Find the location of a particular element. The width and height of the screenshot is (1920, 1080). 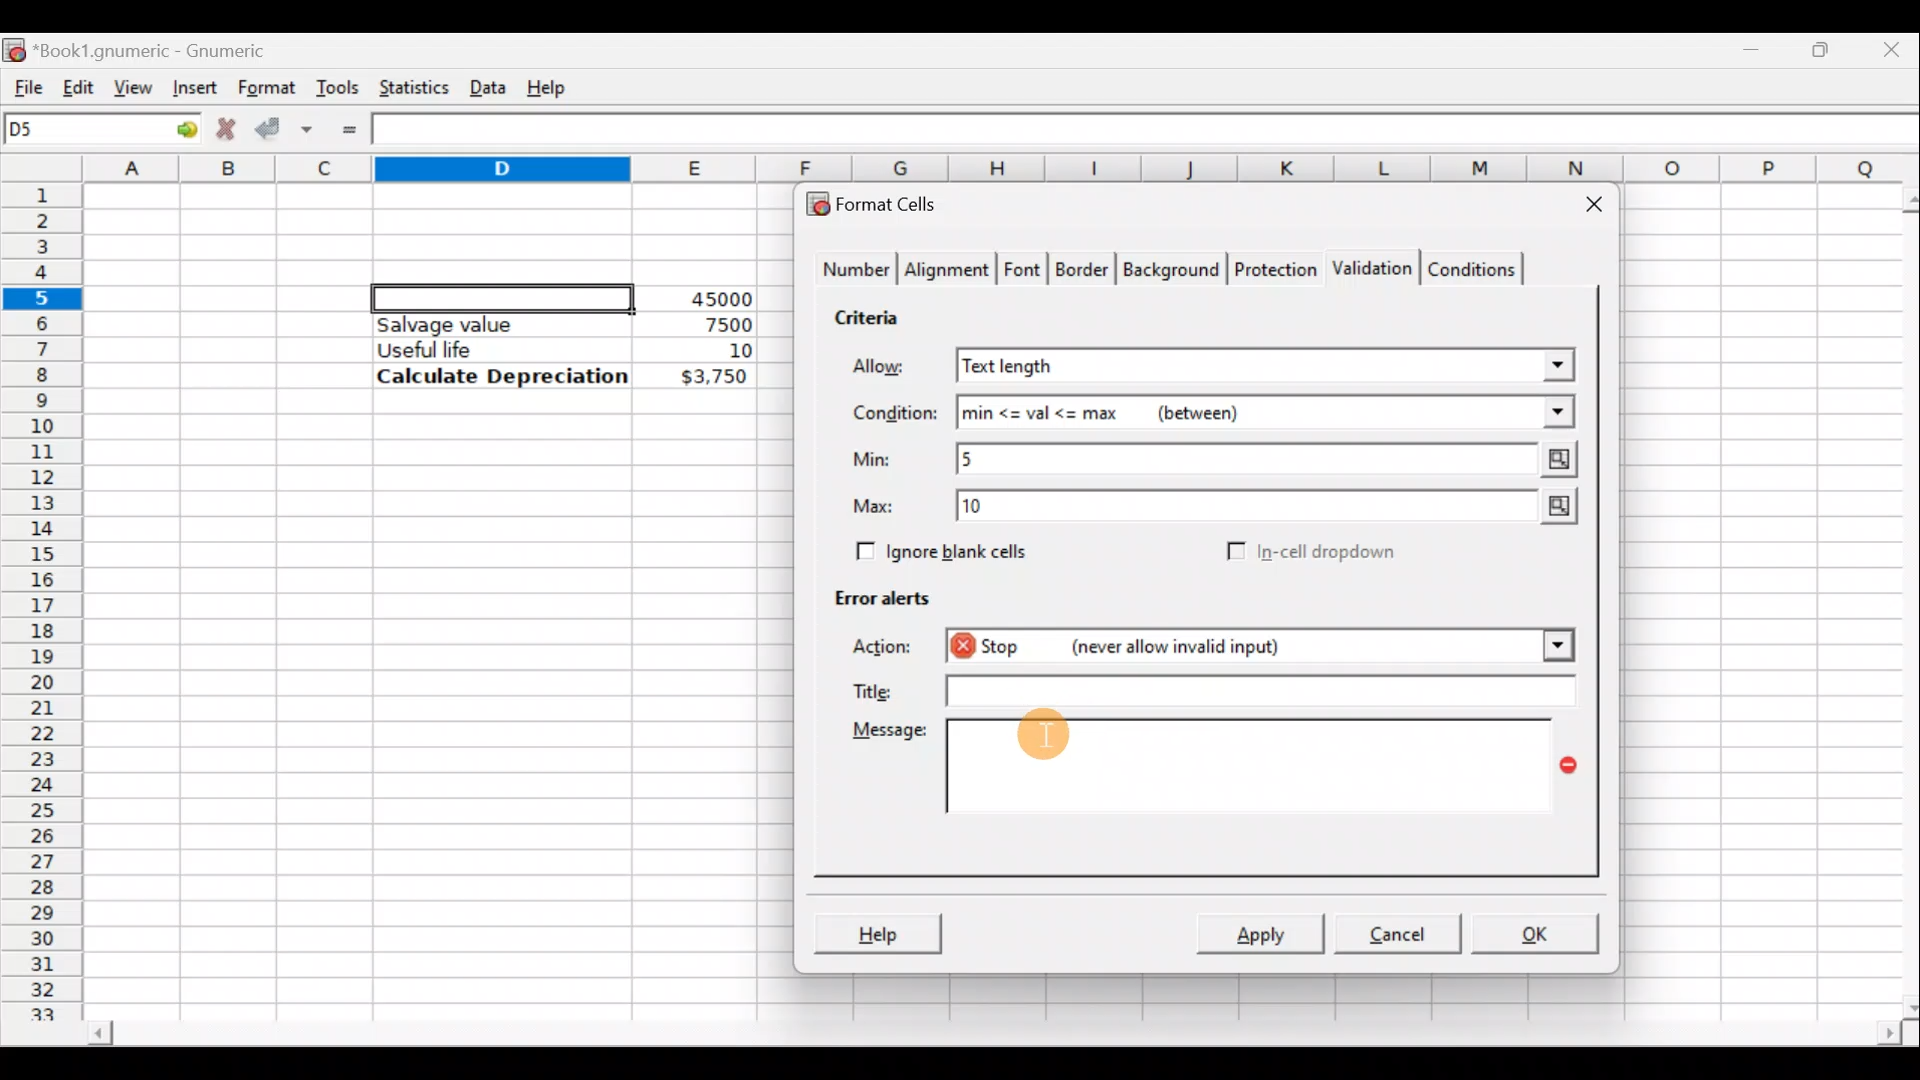

Font is located at coordinates (1024, 272).